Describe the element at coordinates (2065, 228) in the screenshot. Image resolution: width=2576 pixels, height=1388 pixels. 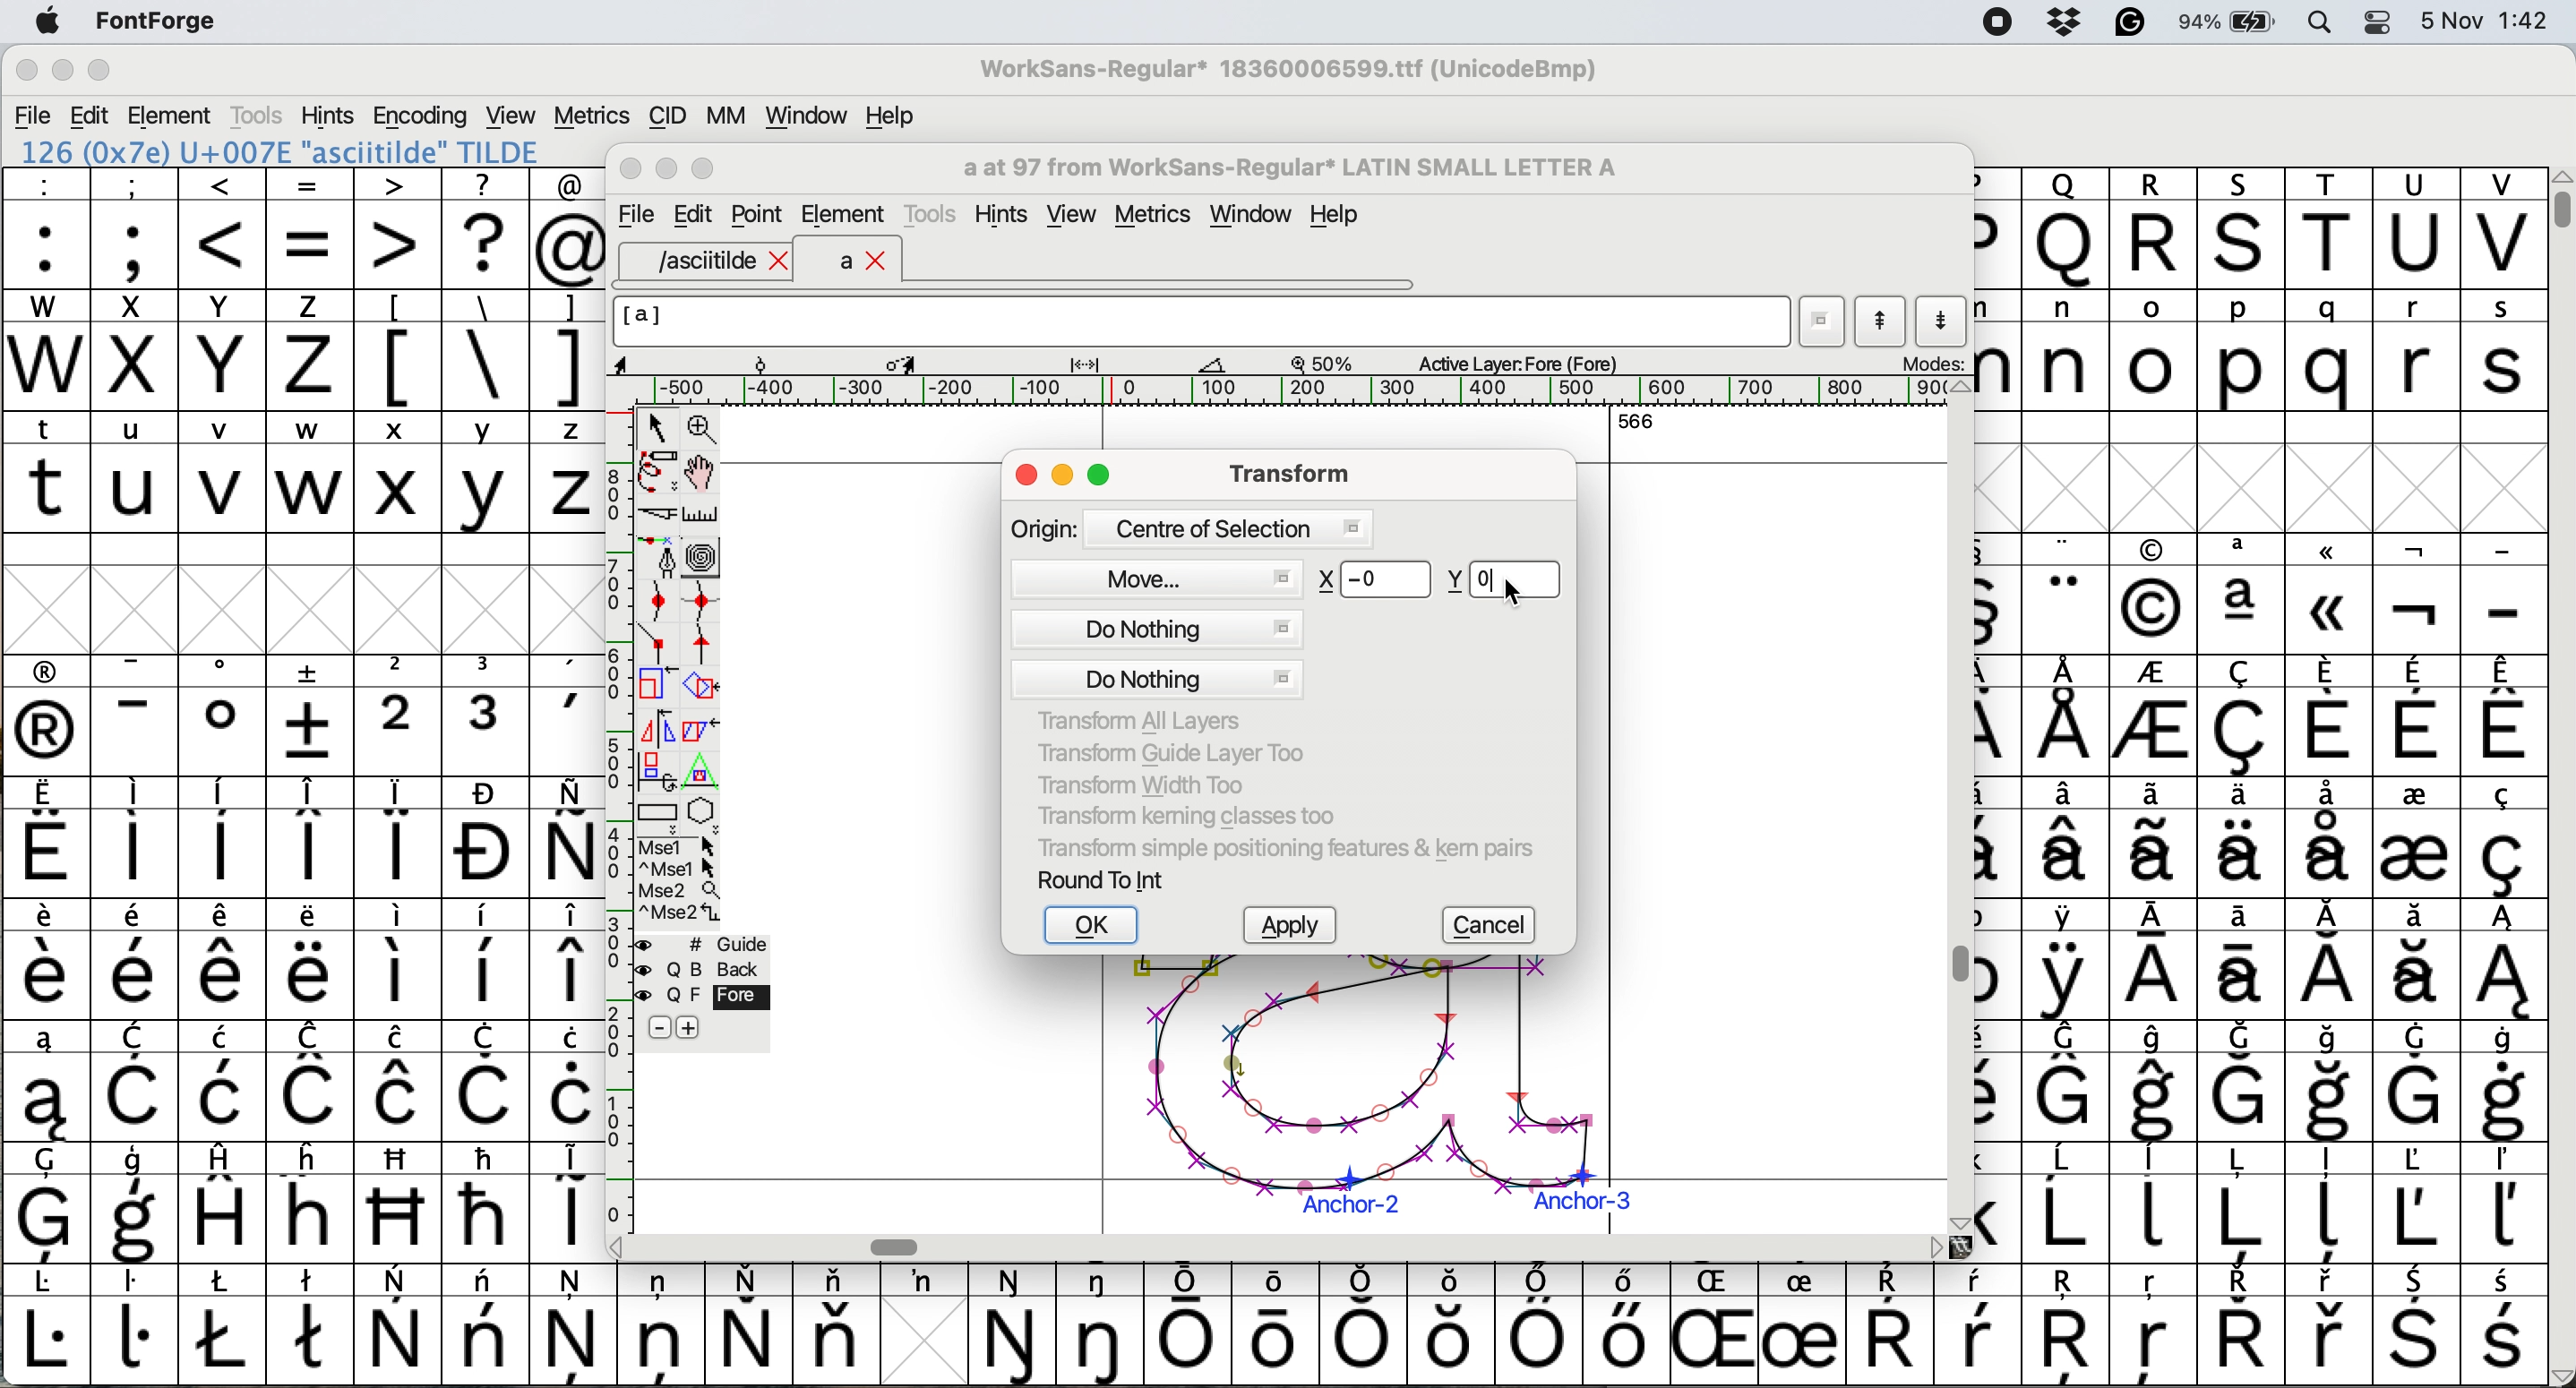
I see `` at that location.